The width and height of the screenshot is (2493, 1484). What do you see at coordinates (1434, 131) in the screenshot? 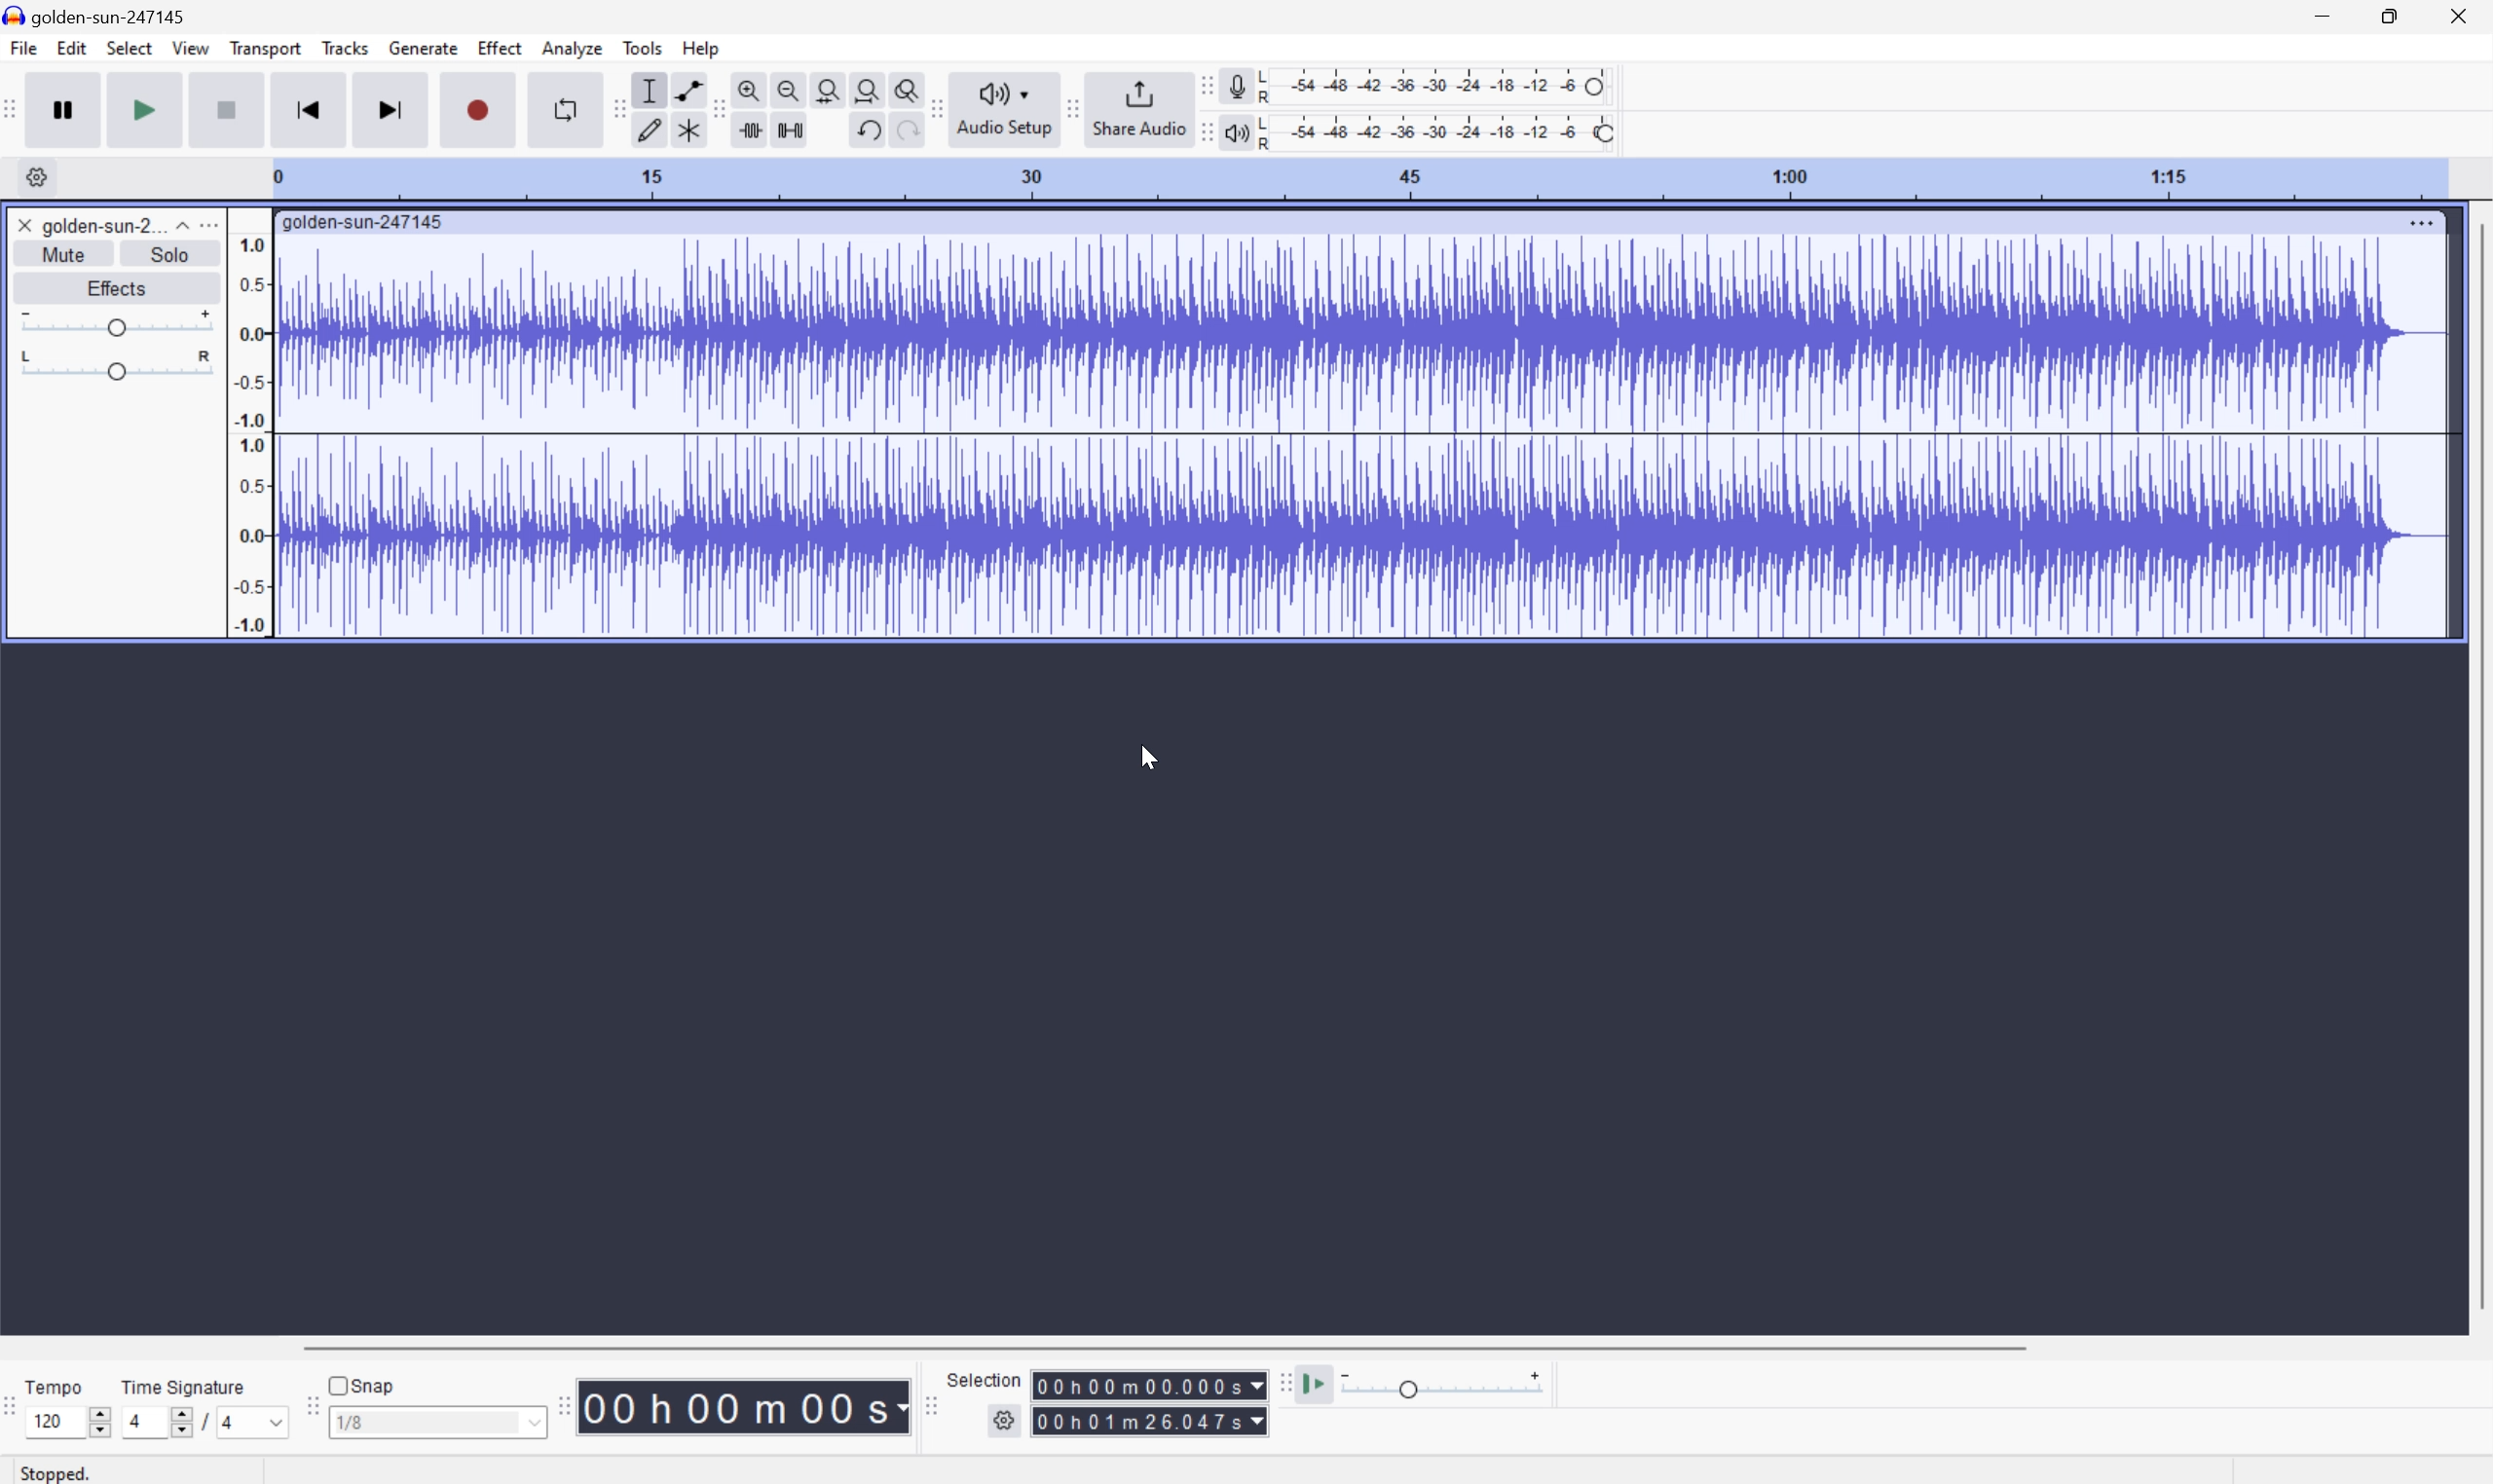
I see `Playback level: 100%` at bounding box center [1434, 131].